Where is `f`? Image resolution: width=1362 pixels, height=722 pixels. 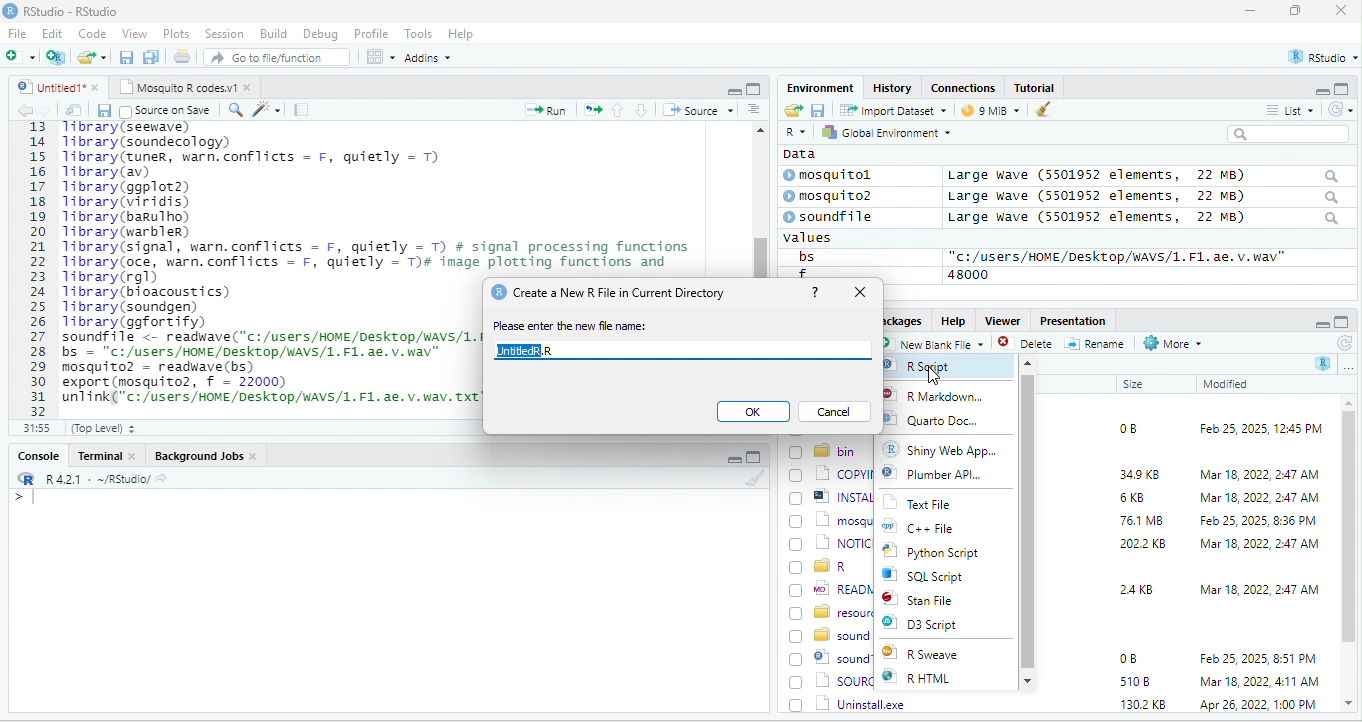
f is located at coordinates (802, 273).